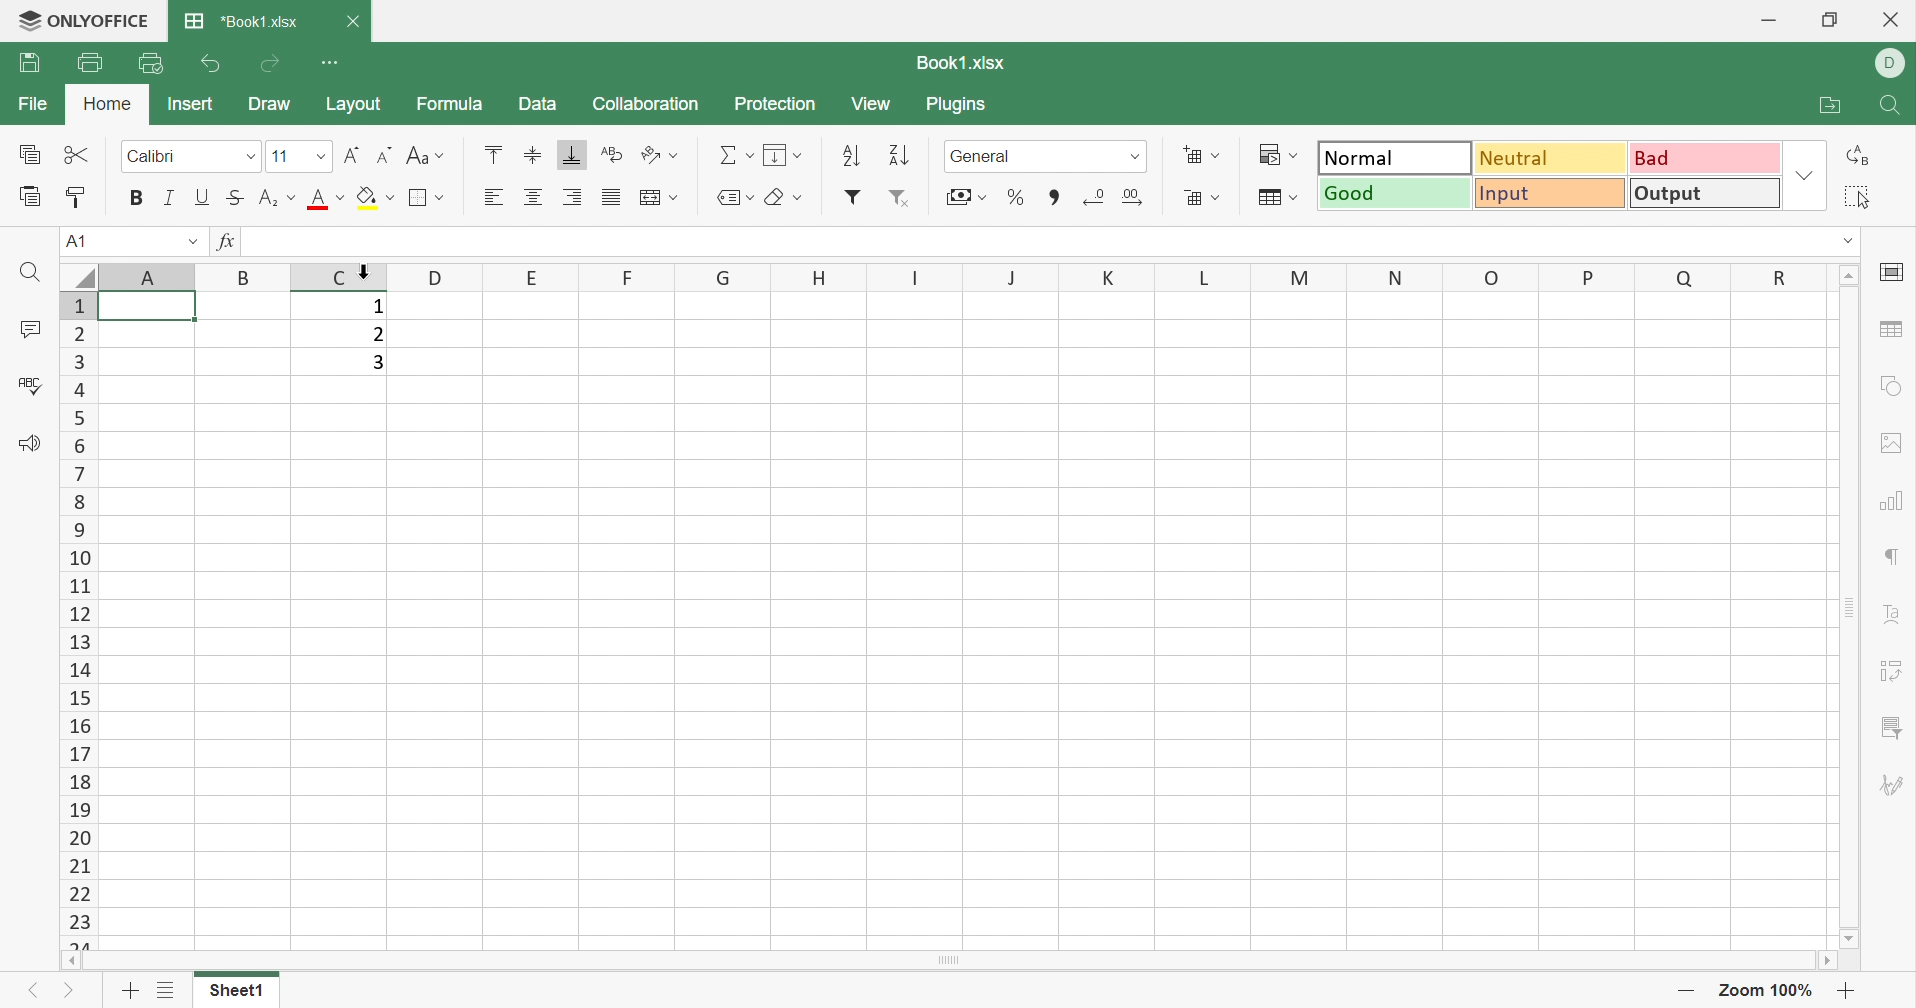  What do you see at coordinates (796, 197) in the screenshot?
I see `Drop Down` at bounding box center [796, 197].